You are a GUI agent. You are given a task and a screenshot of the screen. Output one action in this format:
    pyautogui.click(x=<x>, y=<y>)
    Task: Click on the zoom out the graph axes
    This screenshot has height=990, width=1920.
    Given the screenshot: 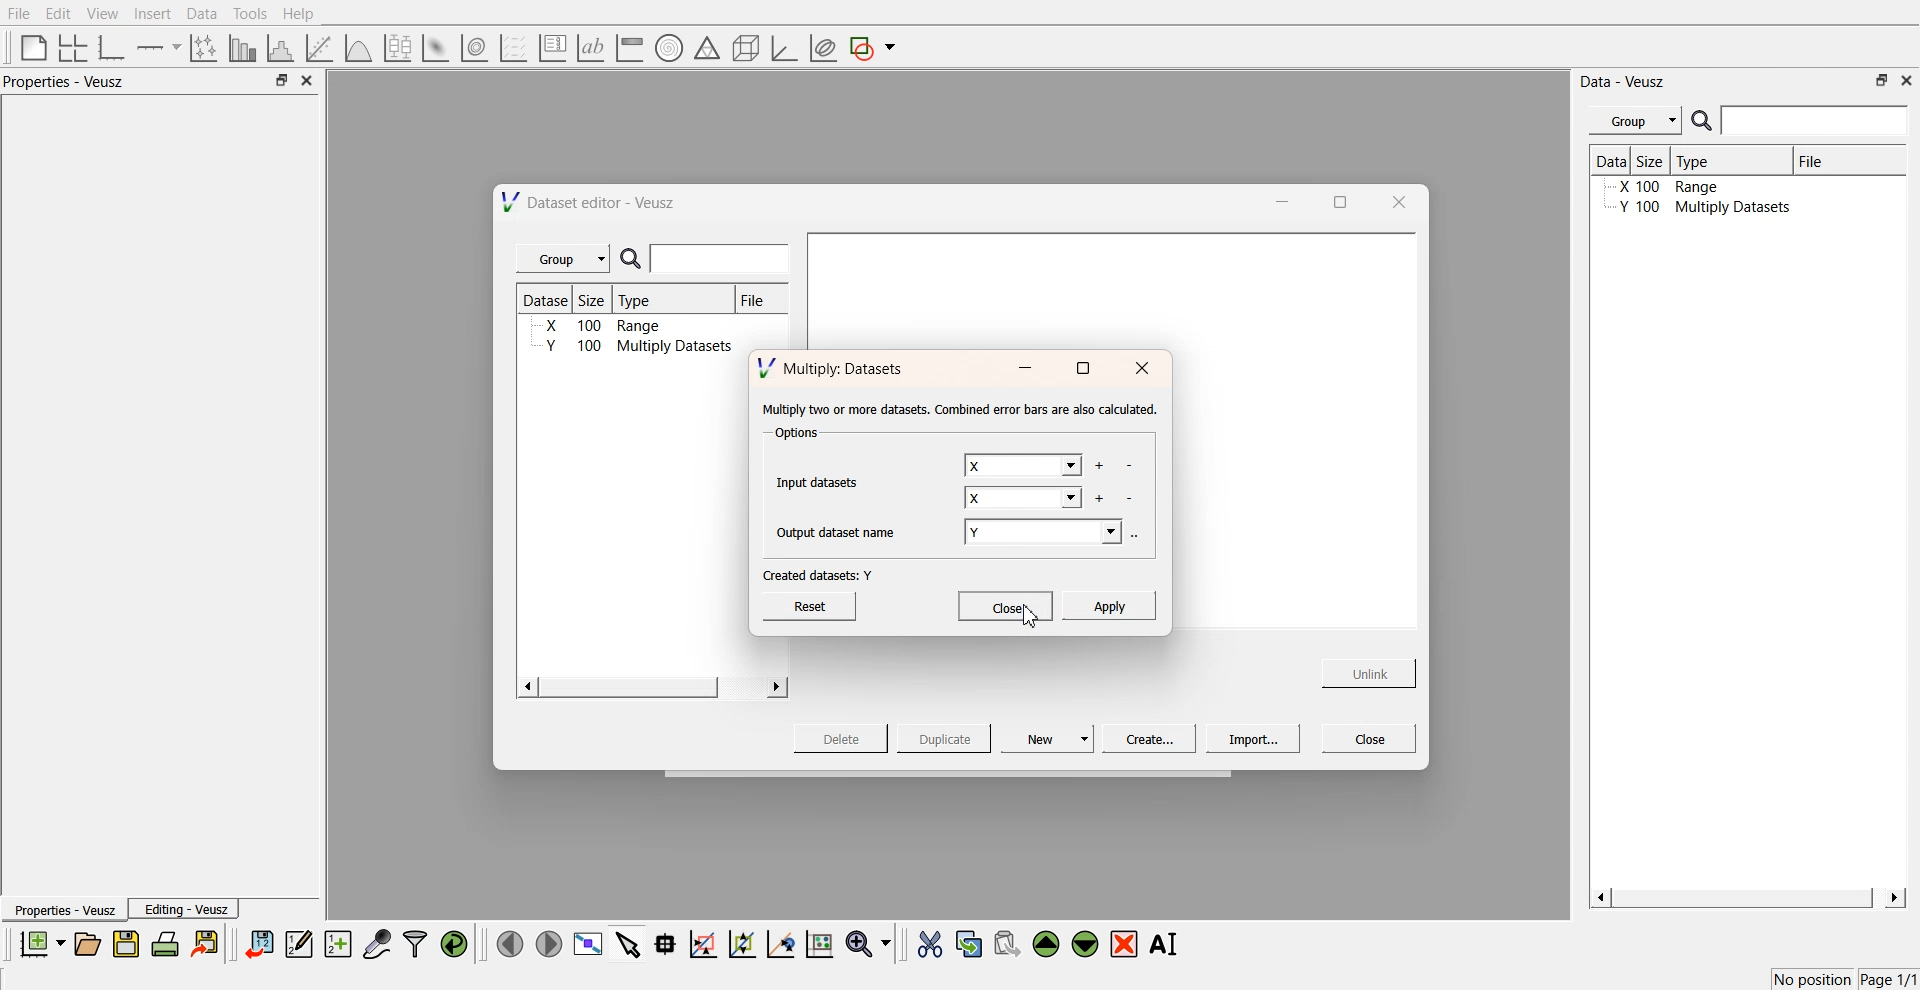 What is the action you would take?
    pyautogui.click(x=740, y=943)
    